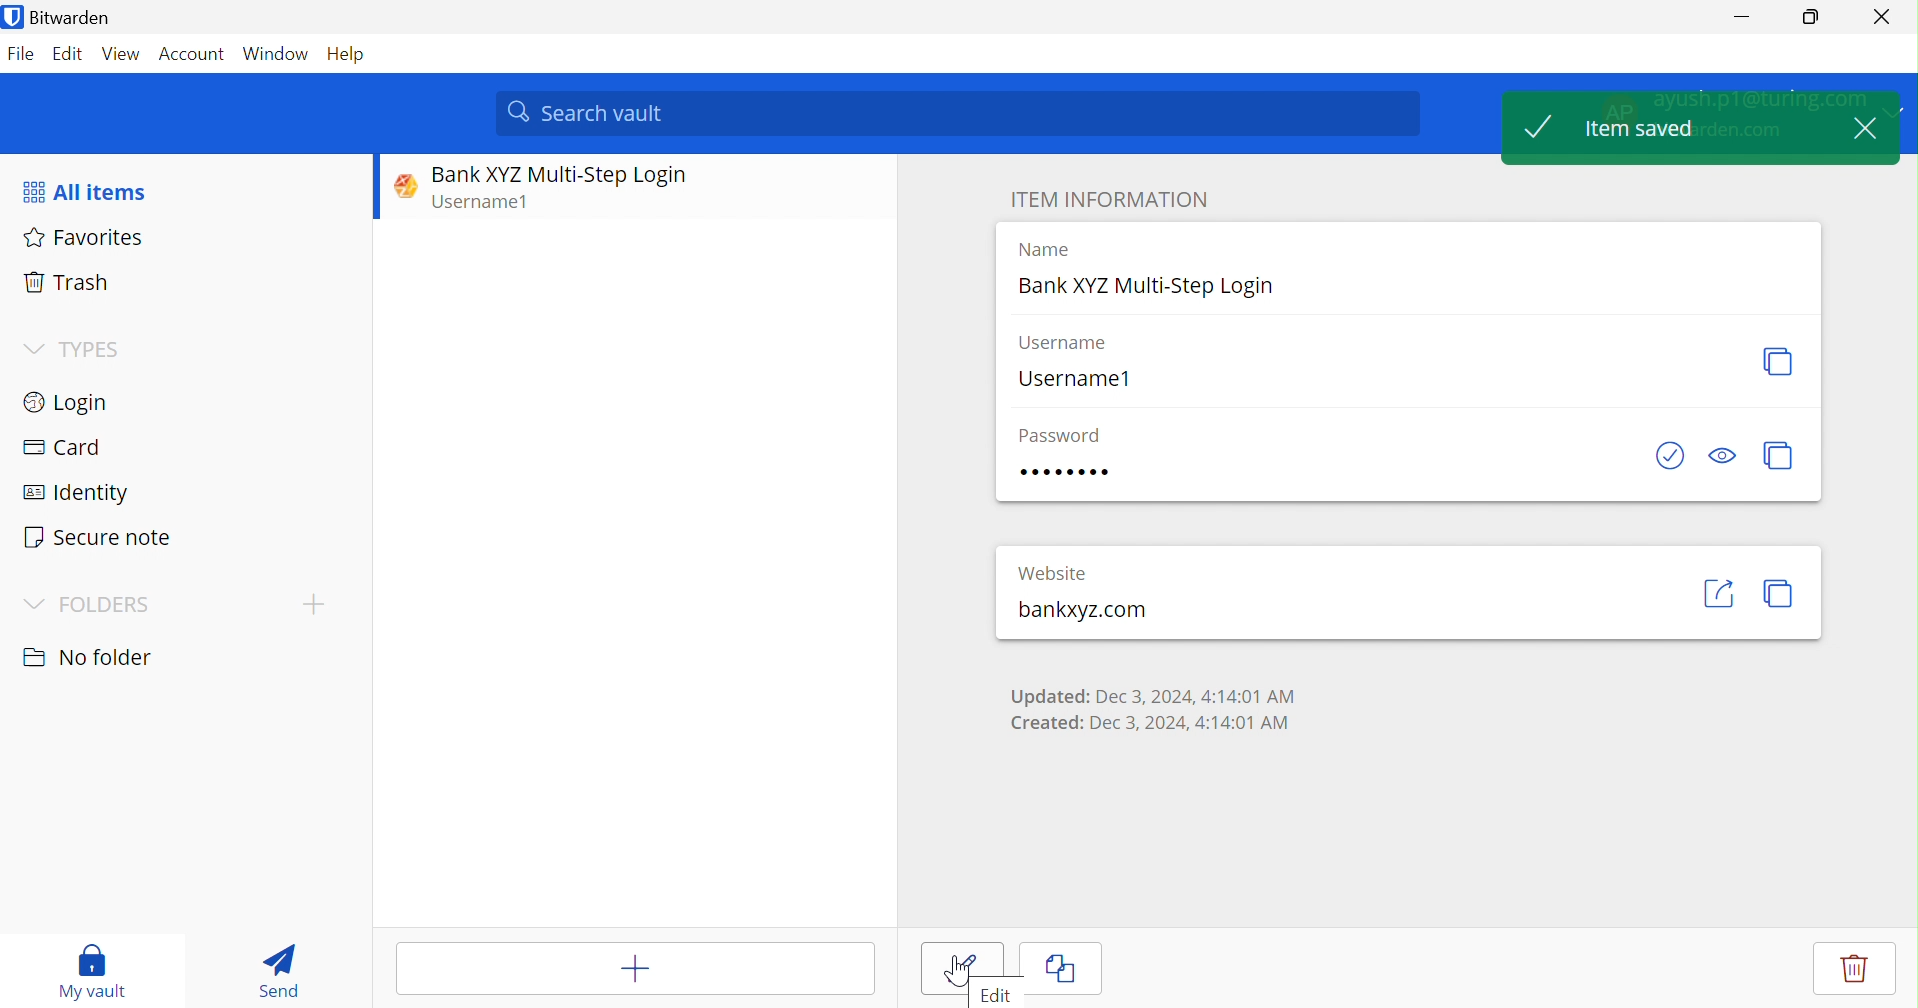  Describe the element at coordinates (1065, 380) in the screenshot. I see `Username1` at that location.